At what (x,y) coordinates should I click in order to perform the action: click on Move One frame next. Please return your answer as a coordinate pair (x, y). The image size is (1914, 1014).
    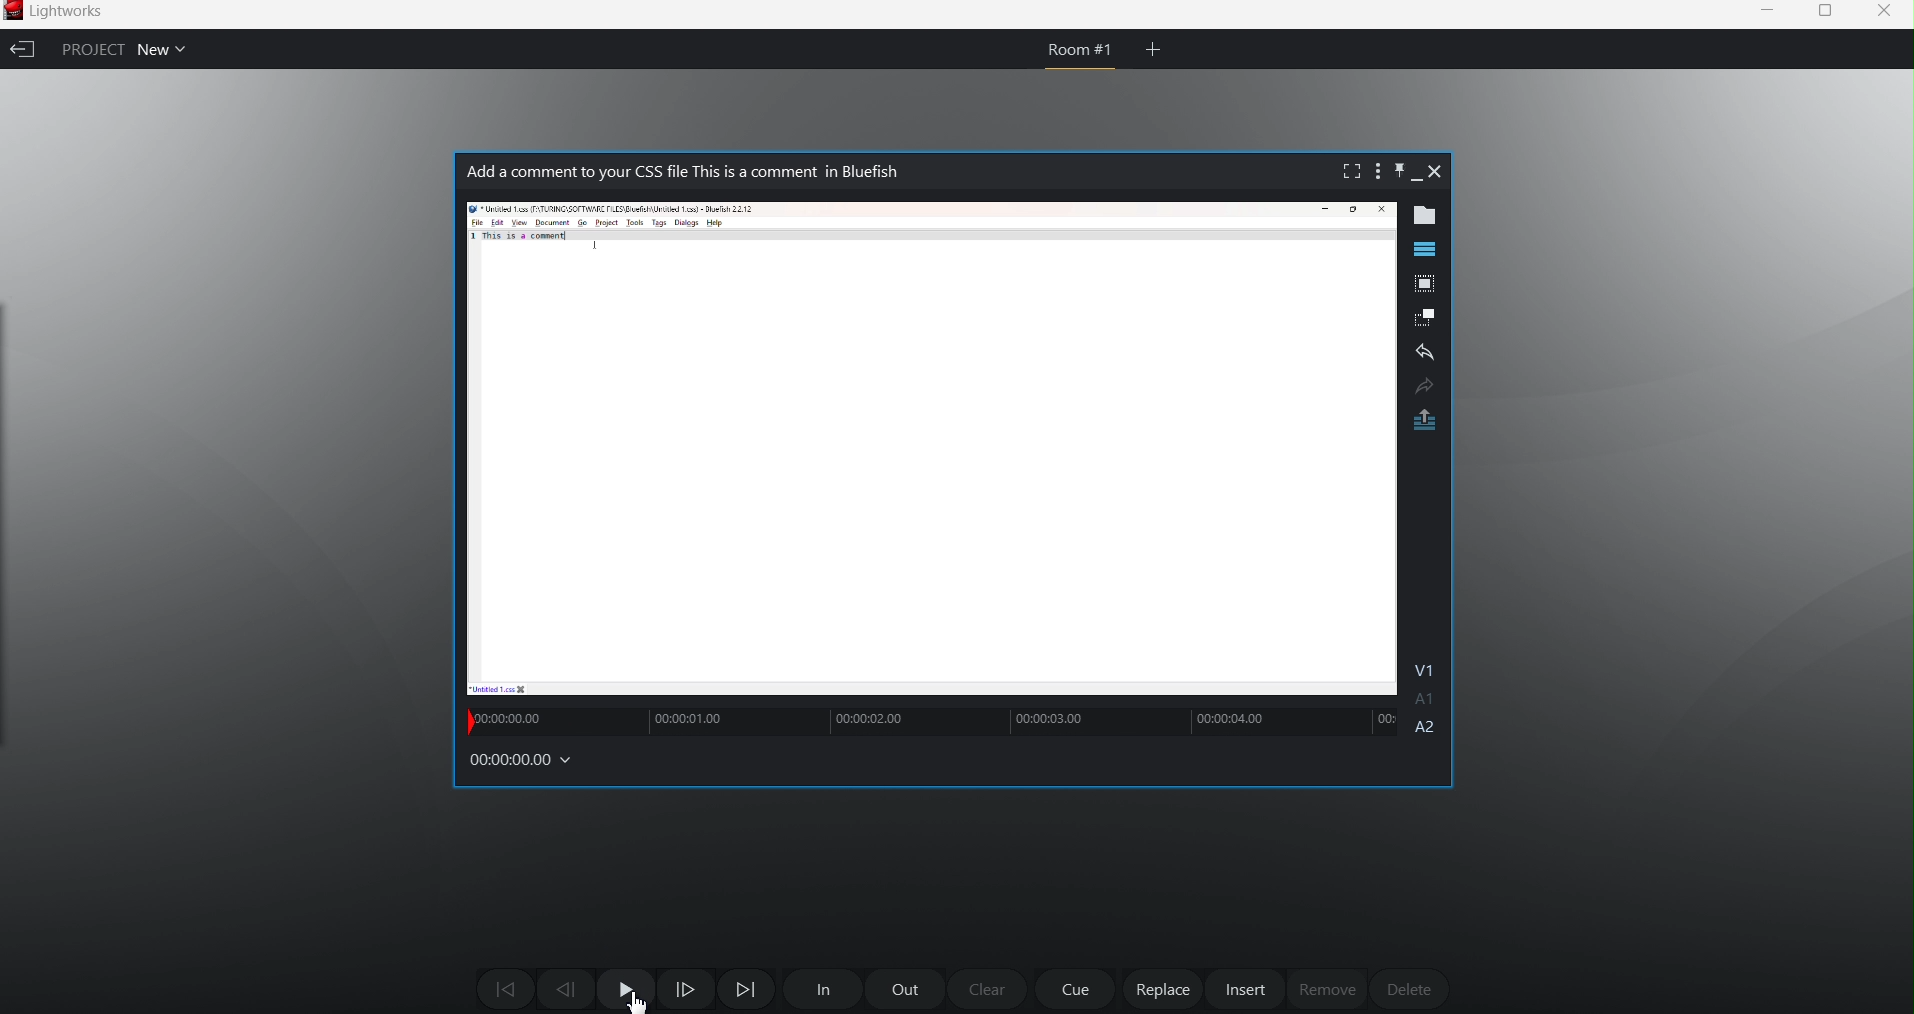
    Looking at the image, I should click on (691, 992).